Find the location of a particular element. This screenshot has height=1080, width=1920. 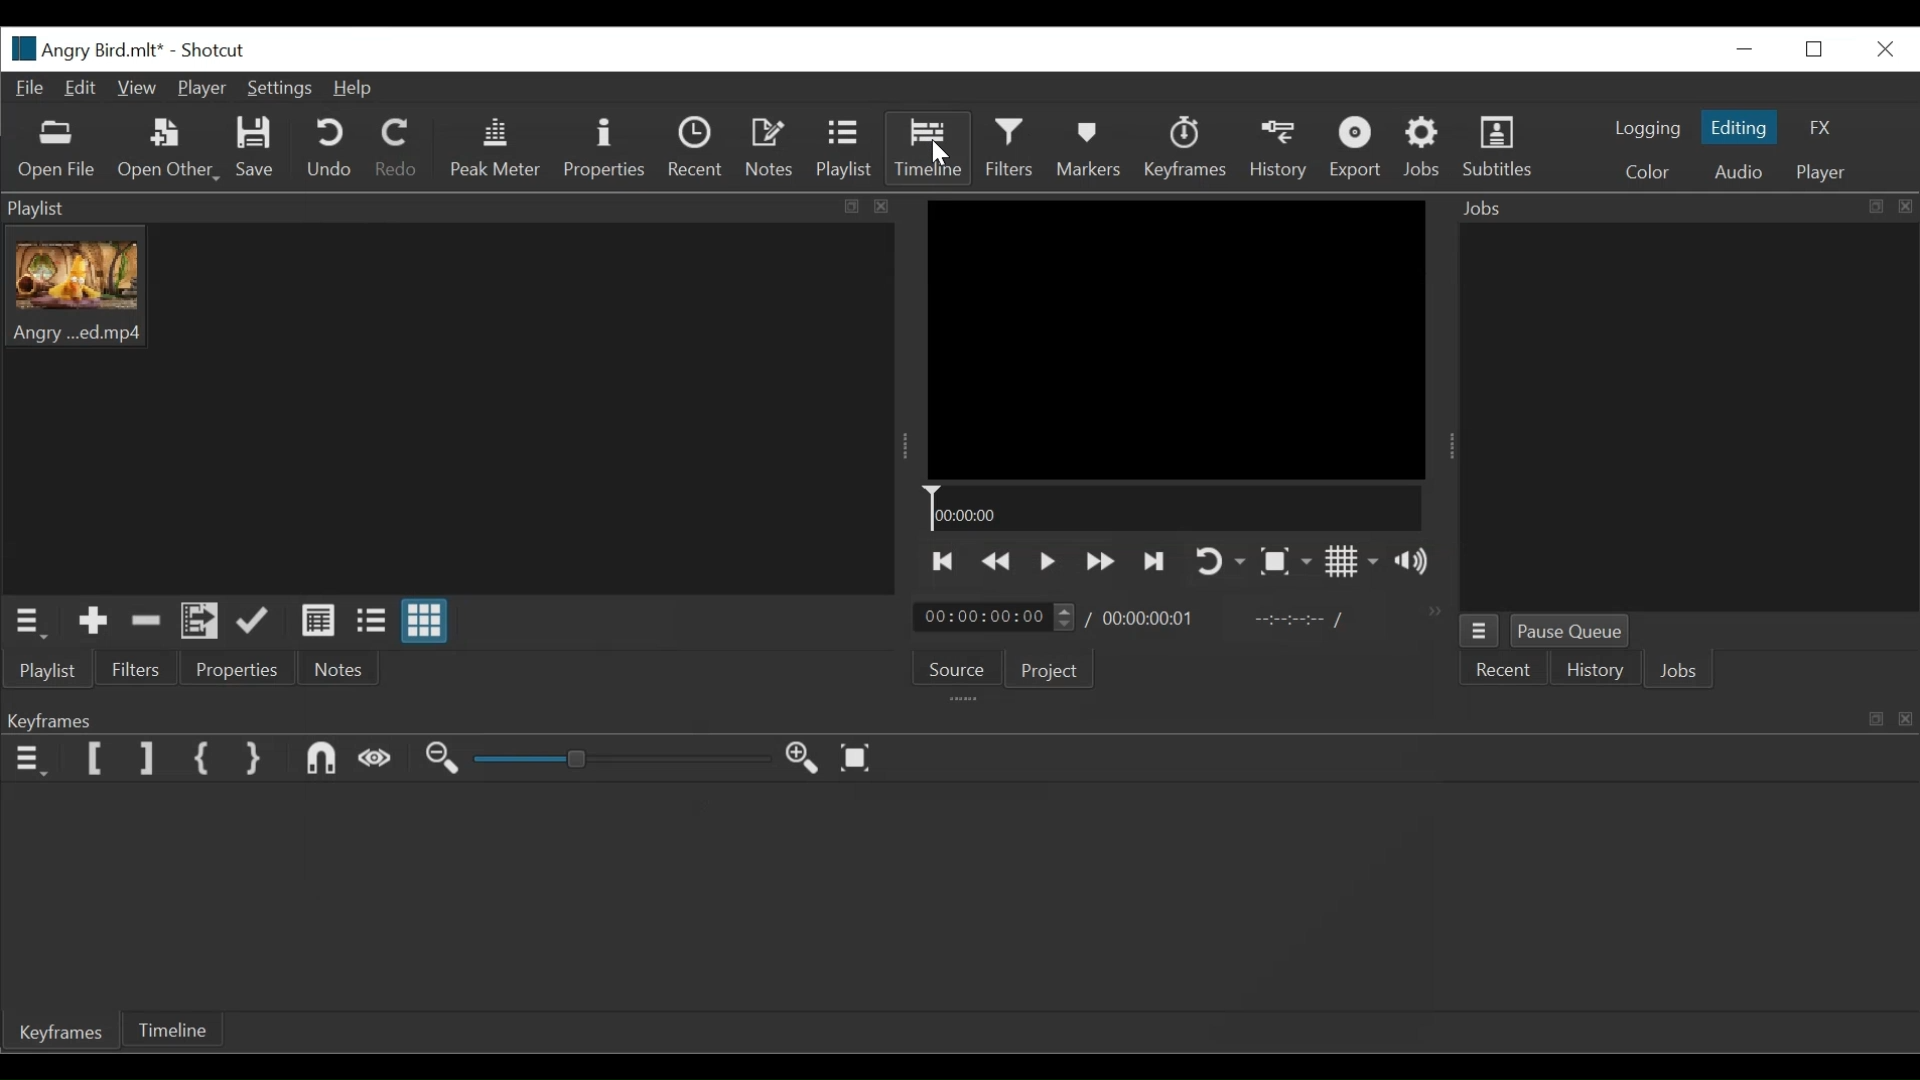

Play backwards quickly is located at coordinates (998, 562).